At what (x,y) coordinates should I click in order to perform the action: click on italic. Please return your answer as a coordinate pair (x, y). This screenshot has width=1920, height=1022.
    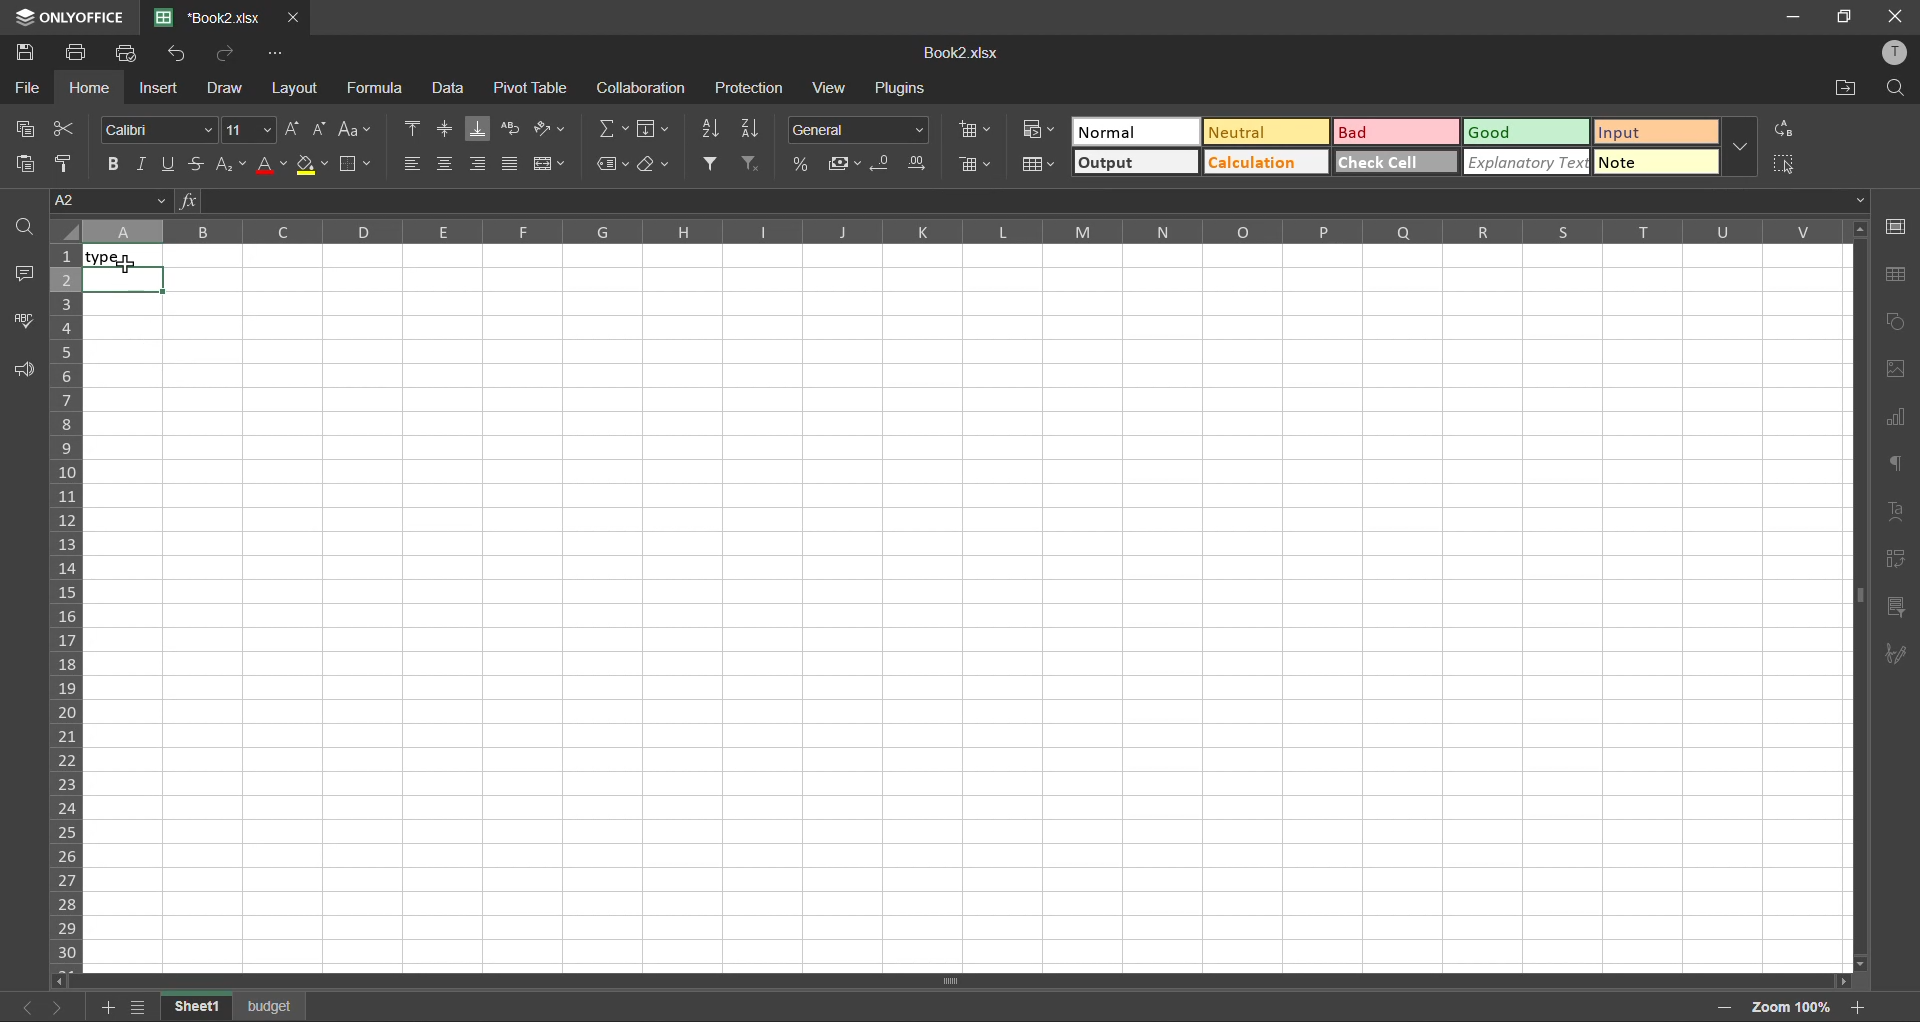
    Looking at the image, I should click on (145, 162).